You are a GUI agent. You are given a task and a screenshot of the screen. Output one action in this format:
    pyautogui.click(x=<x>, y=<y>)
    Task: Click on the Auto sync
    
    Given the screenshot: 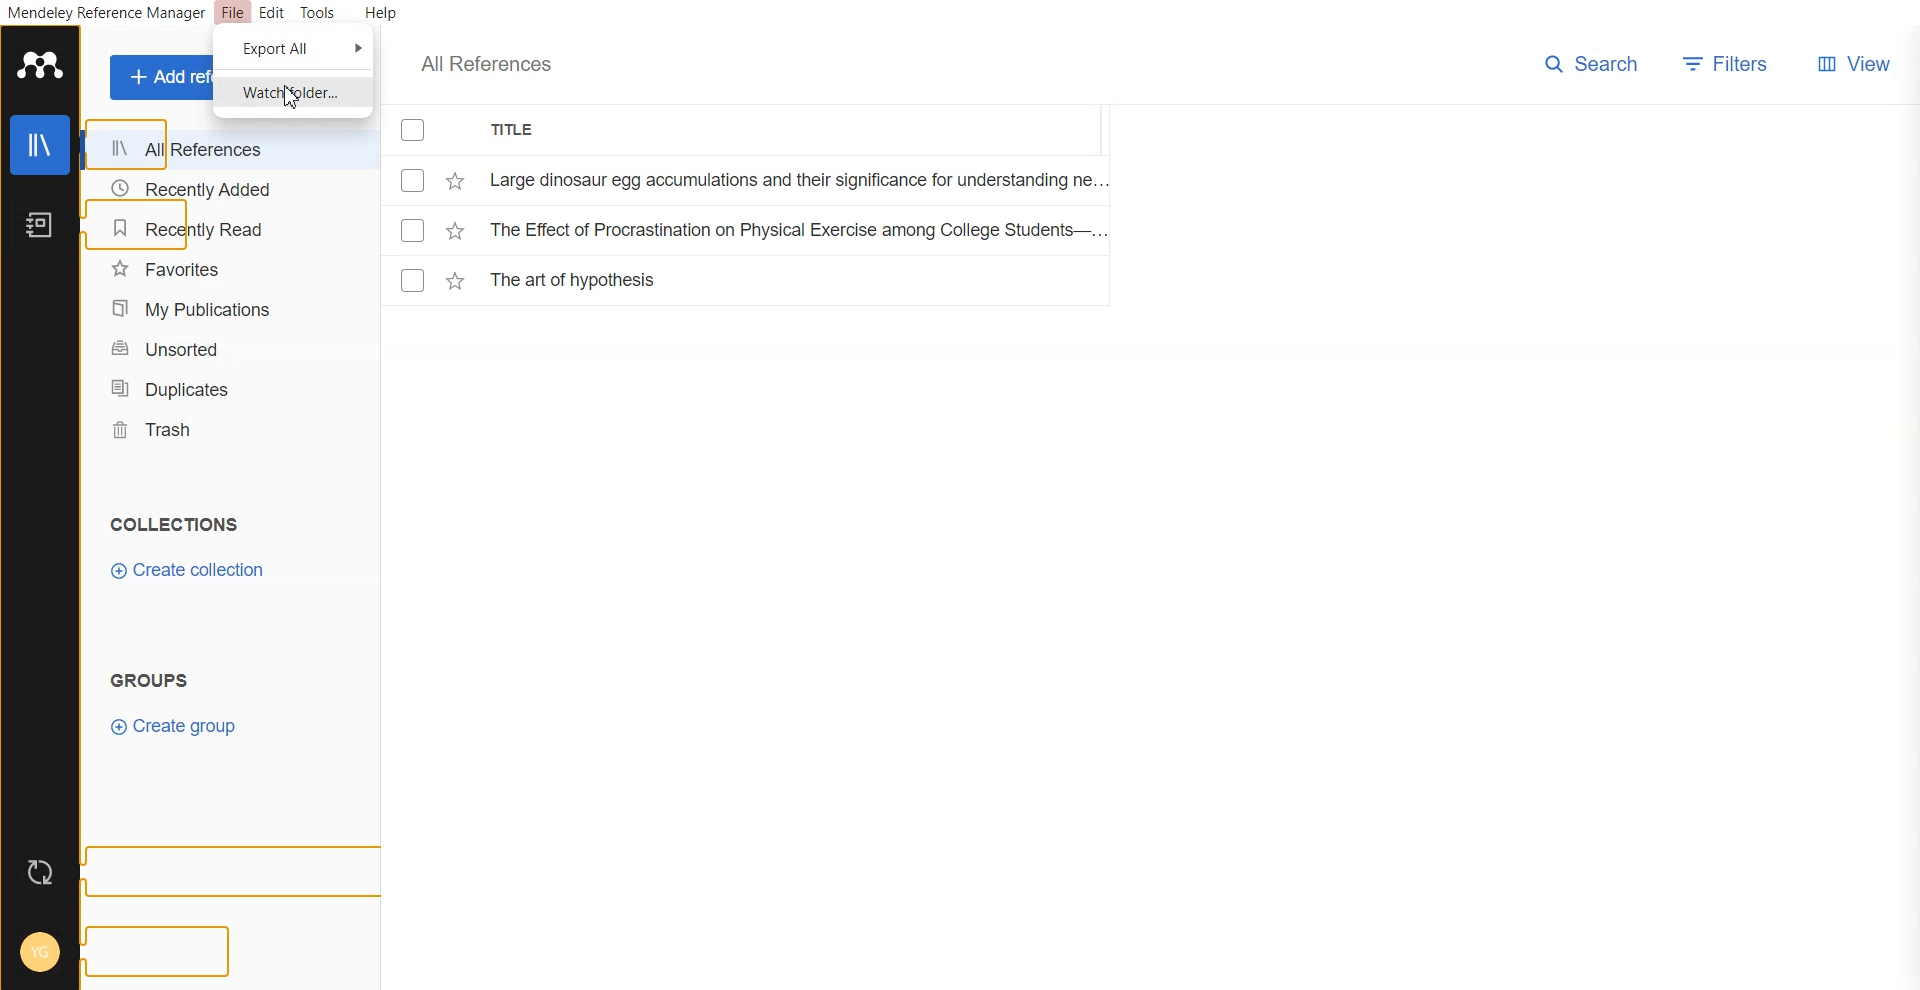 What is the action you would take?
    pyautogui.click(x=41, y=872)
    